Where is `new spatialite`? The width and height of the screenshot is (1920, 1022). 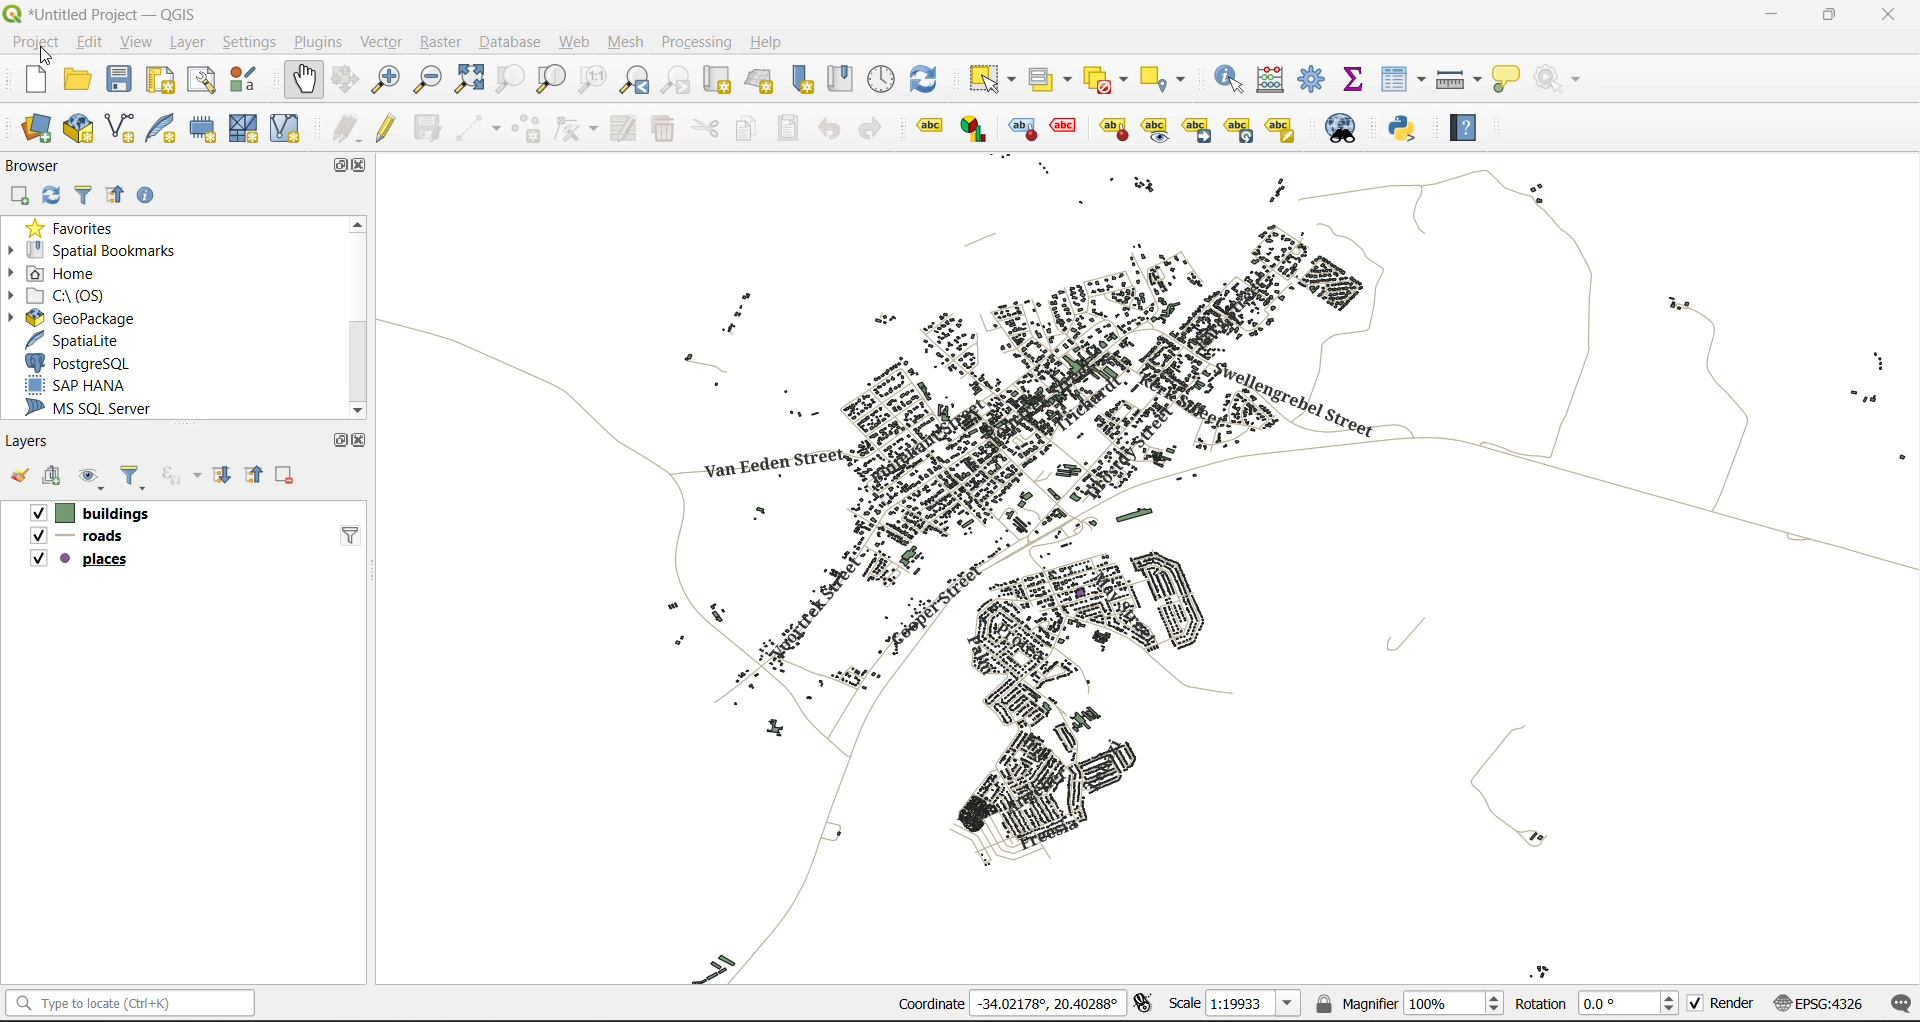
new spatialite is located at coordinates (161, 129).